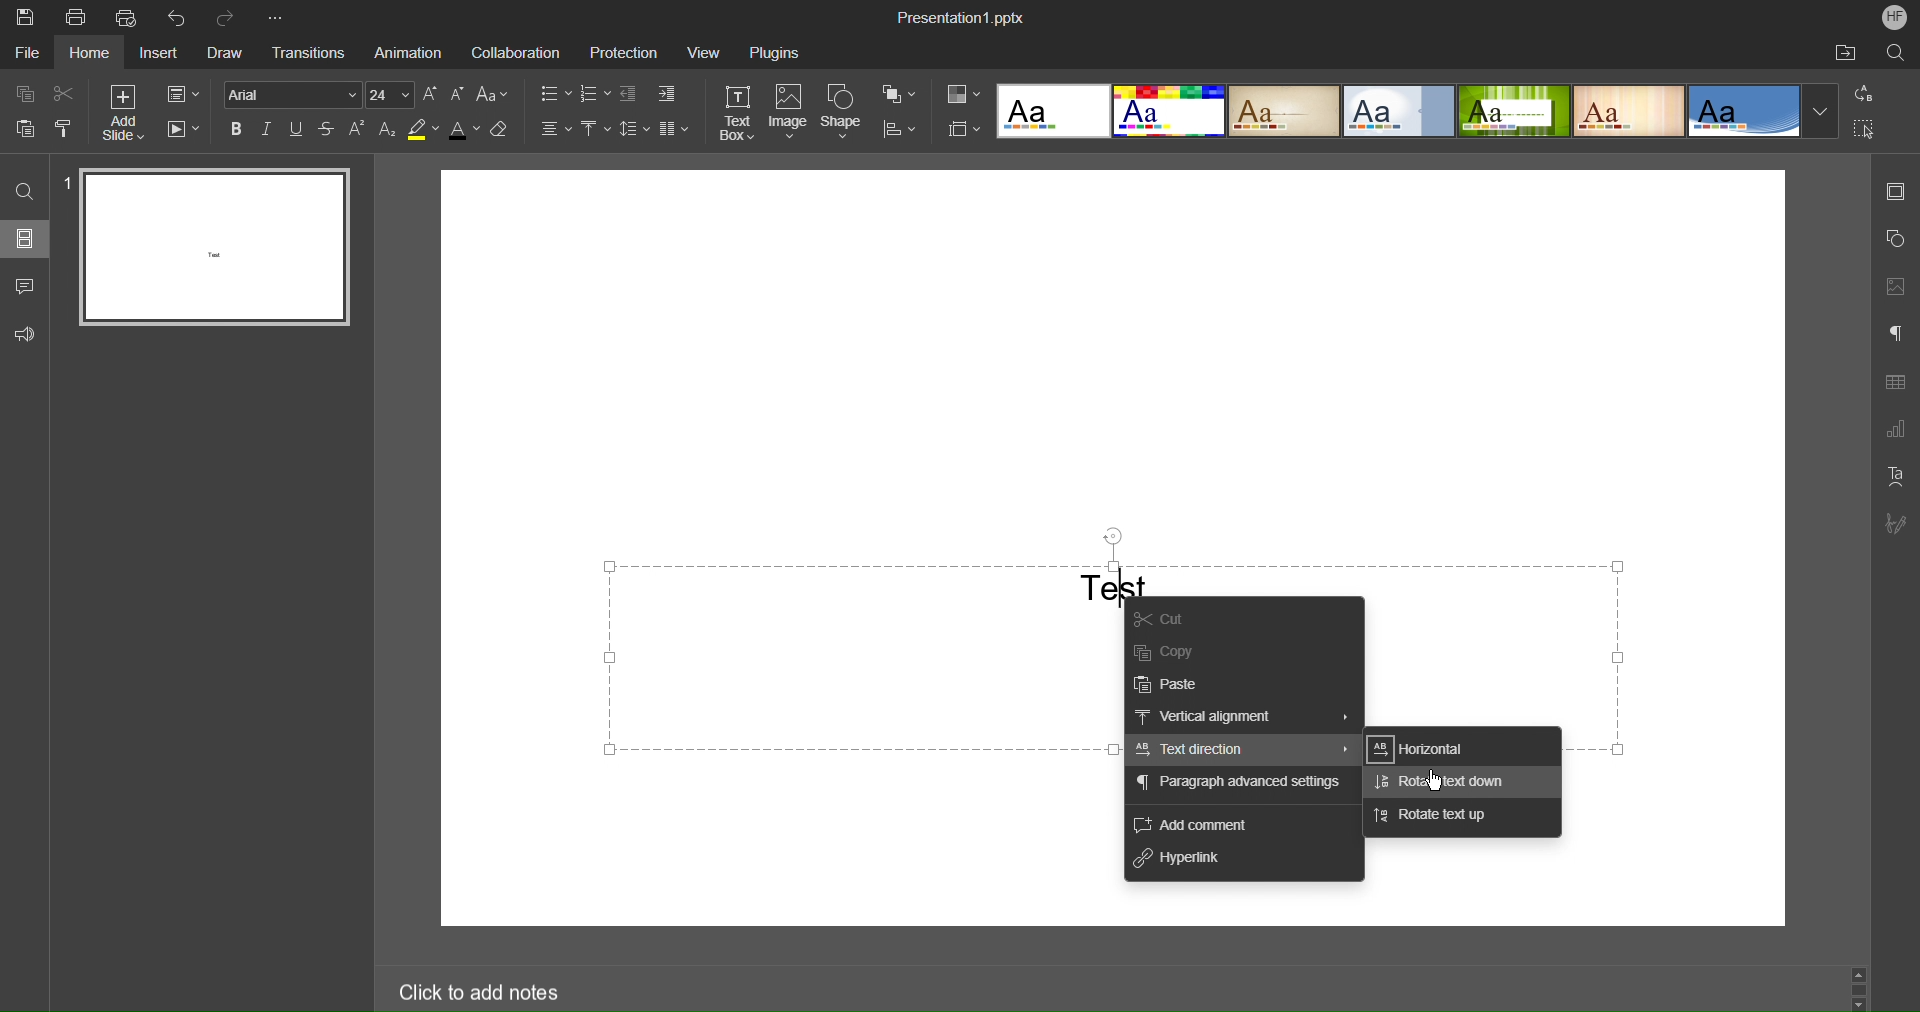 The image size is (1920, 1012). I want to click on Increase Indent, so click(666, 94).